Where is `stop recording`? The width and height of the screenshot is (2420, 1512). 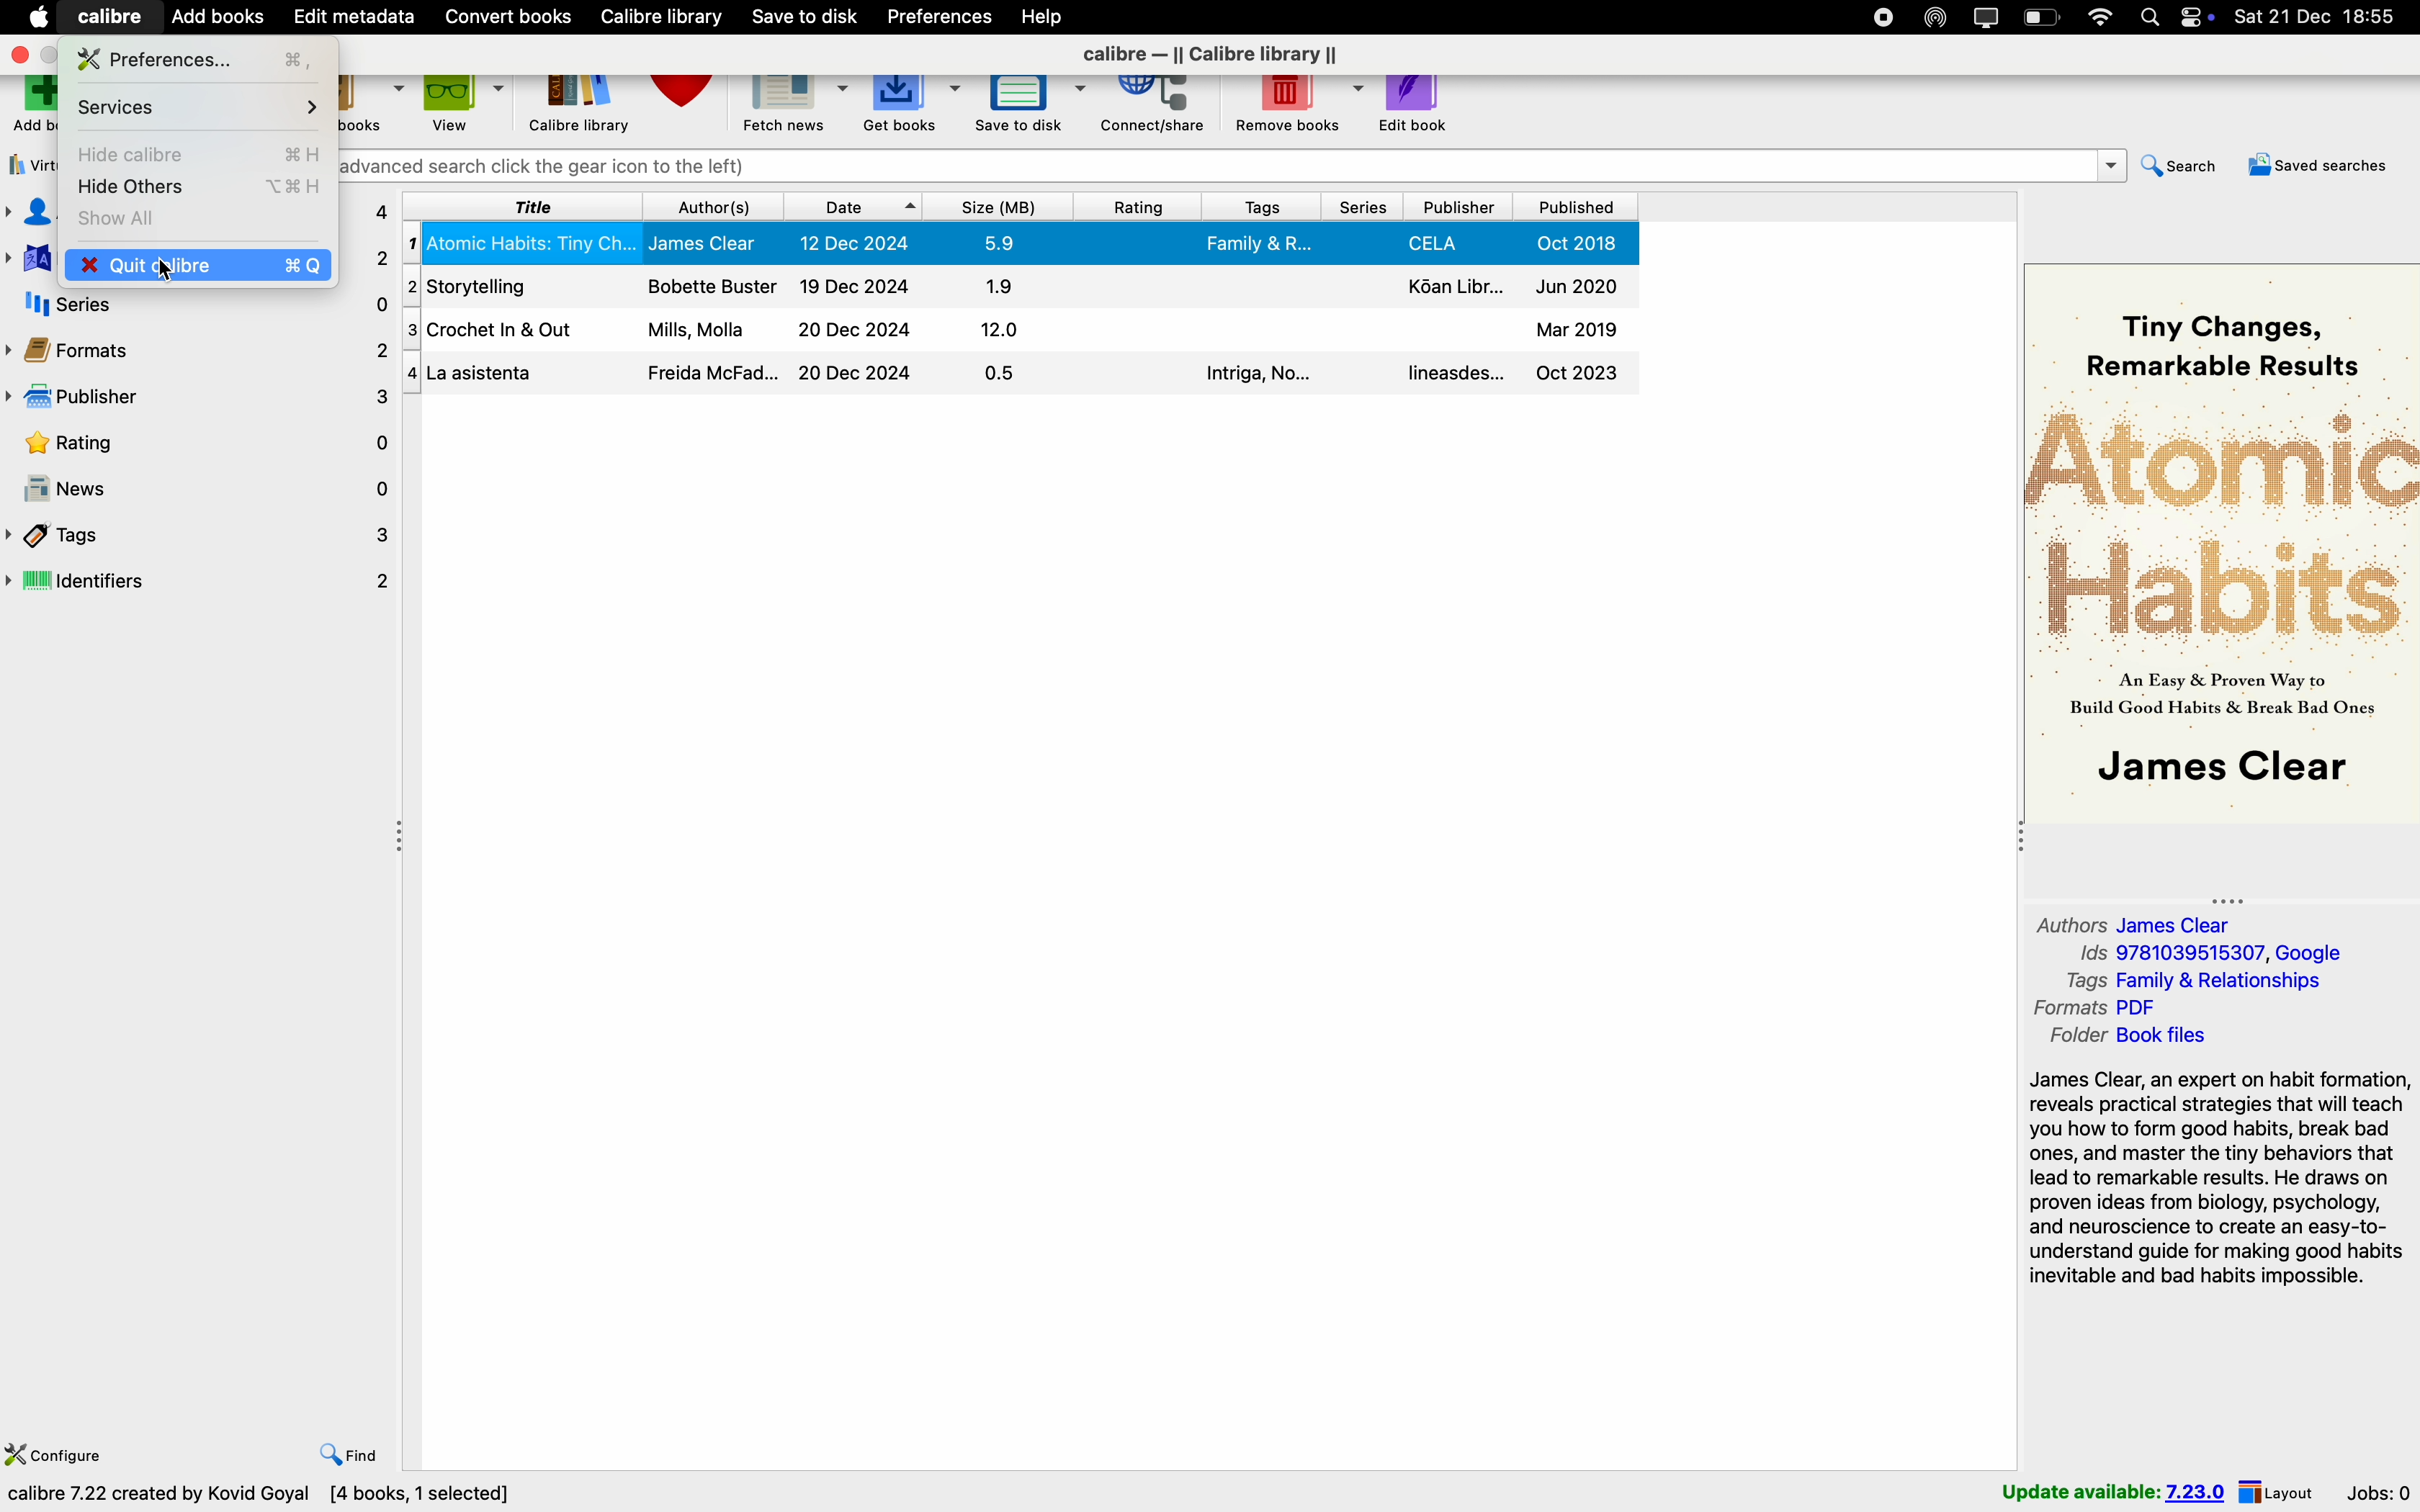 stop recording is located at coordinates (1878, 16).